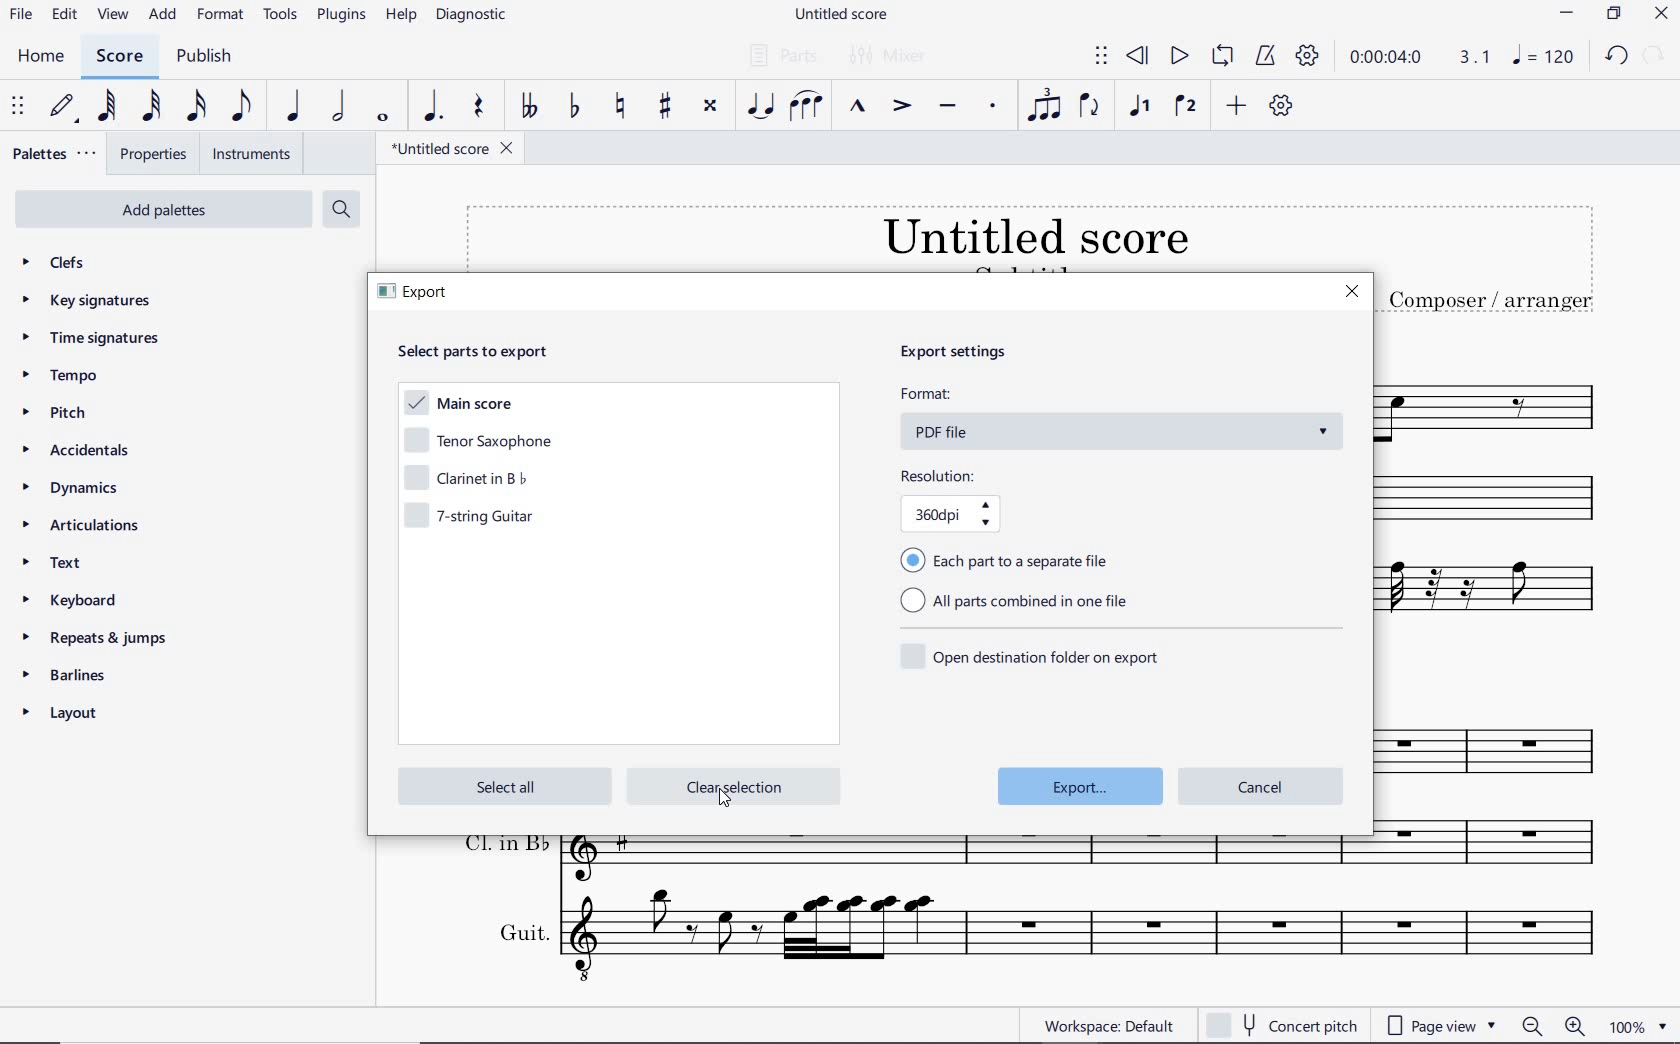 The height and width of the screenshot is (1044, 1680). What do you see at coordinates (1501, 598) in the screenshot?
I see `7-string guitar` at bounding box center [1501, 598].